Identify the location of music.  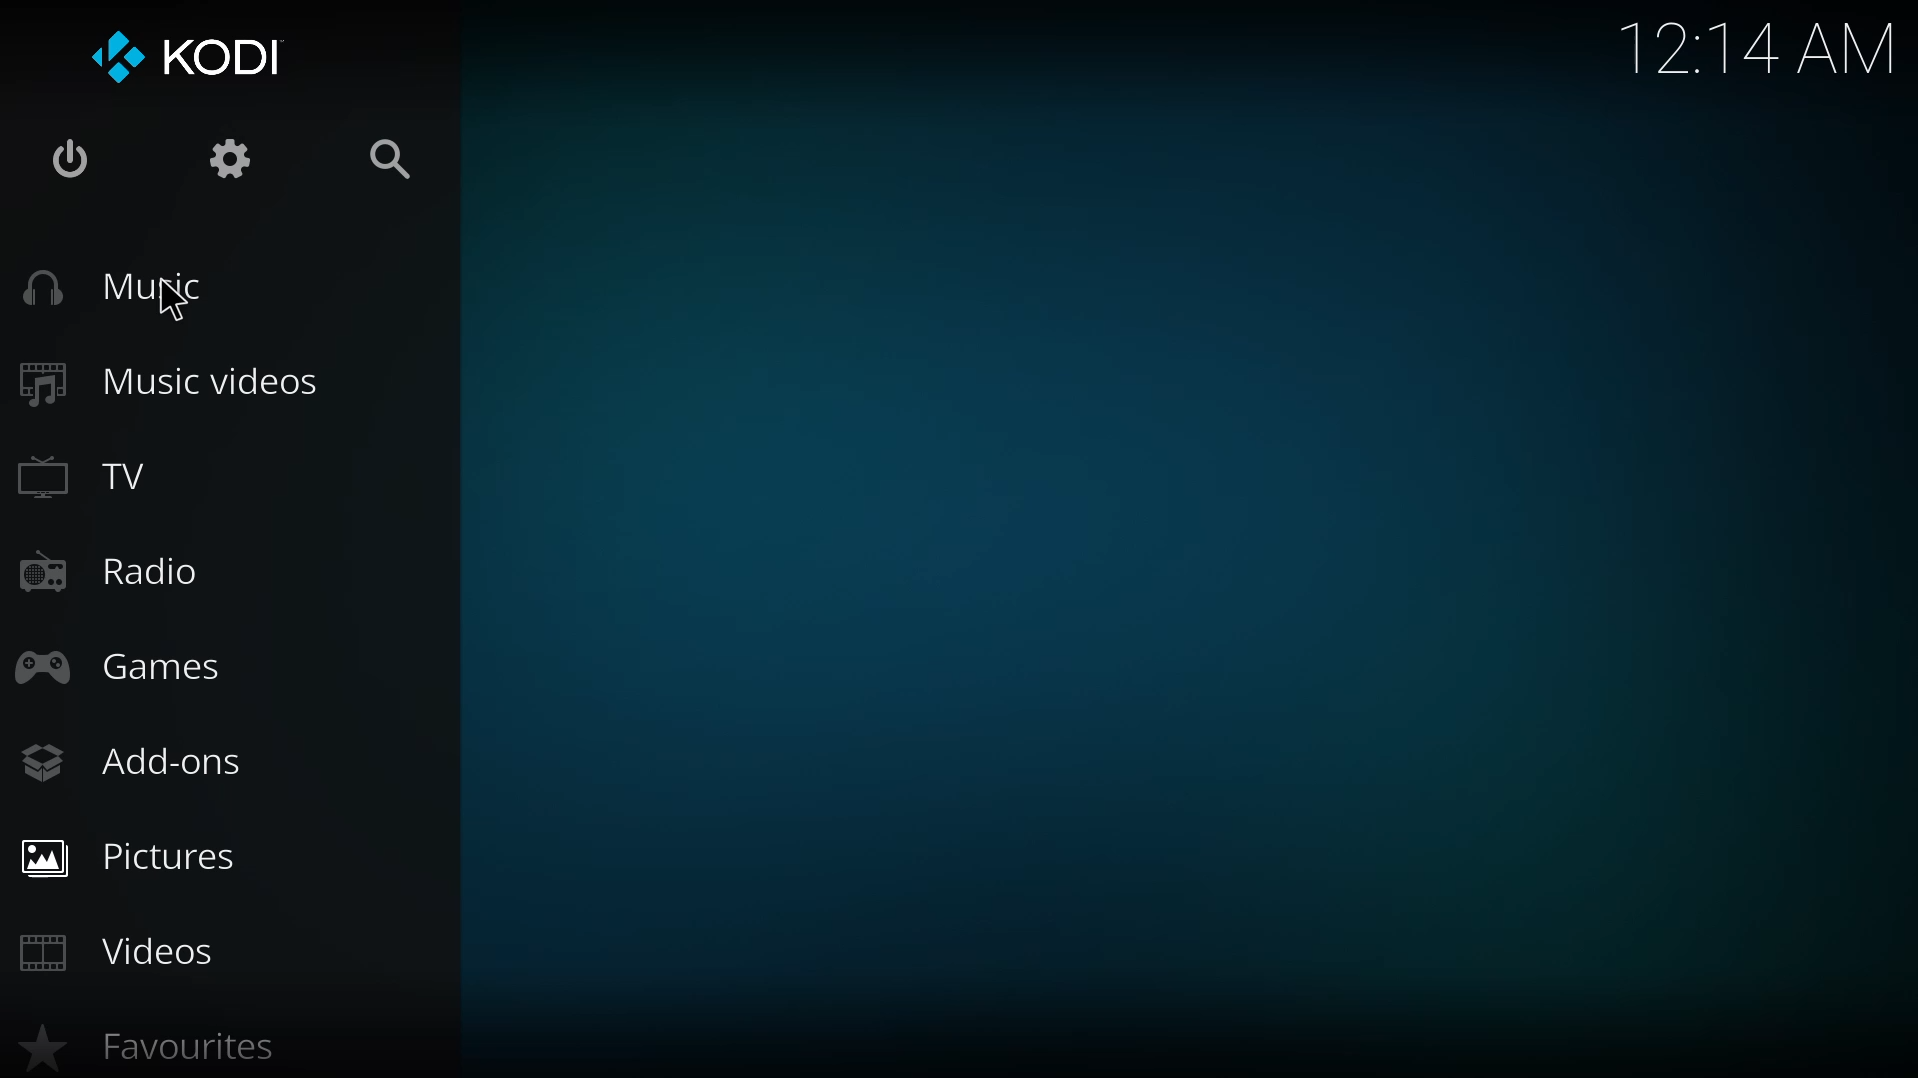
(121, 287).